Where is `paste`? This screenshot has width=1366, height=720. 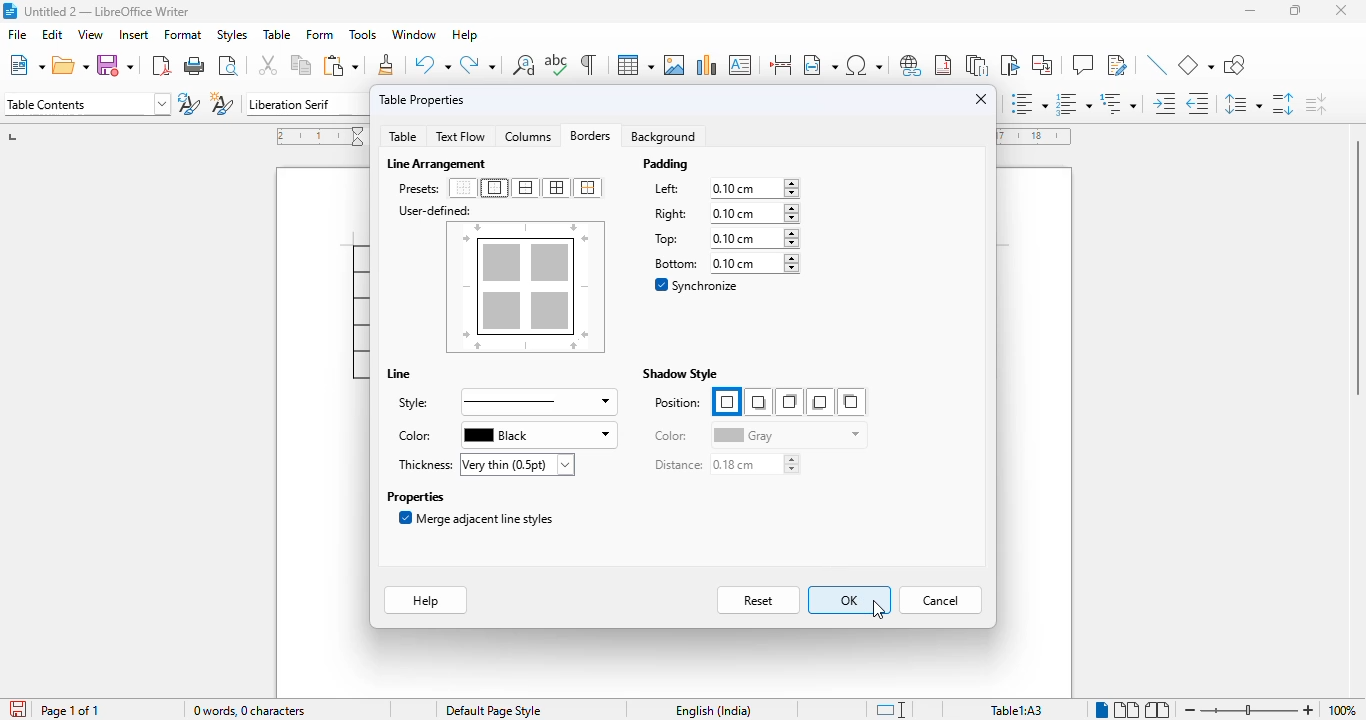
paste is located at coordinates (341, 65).